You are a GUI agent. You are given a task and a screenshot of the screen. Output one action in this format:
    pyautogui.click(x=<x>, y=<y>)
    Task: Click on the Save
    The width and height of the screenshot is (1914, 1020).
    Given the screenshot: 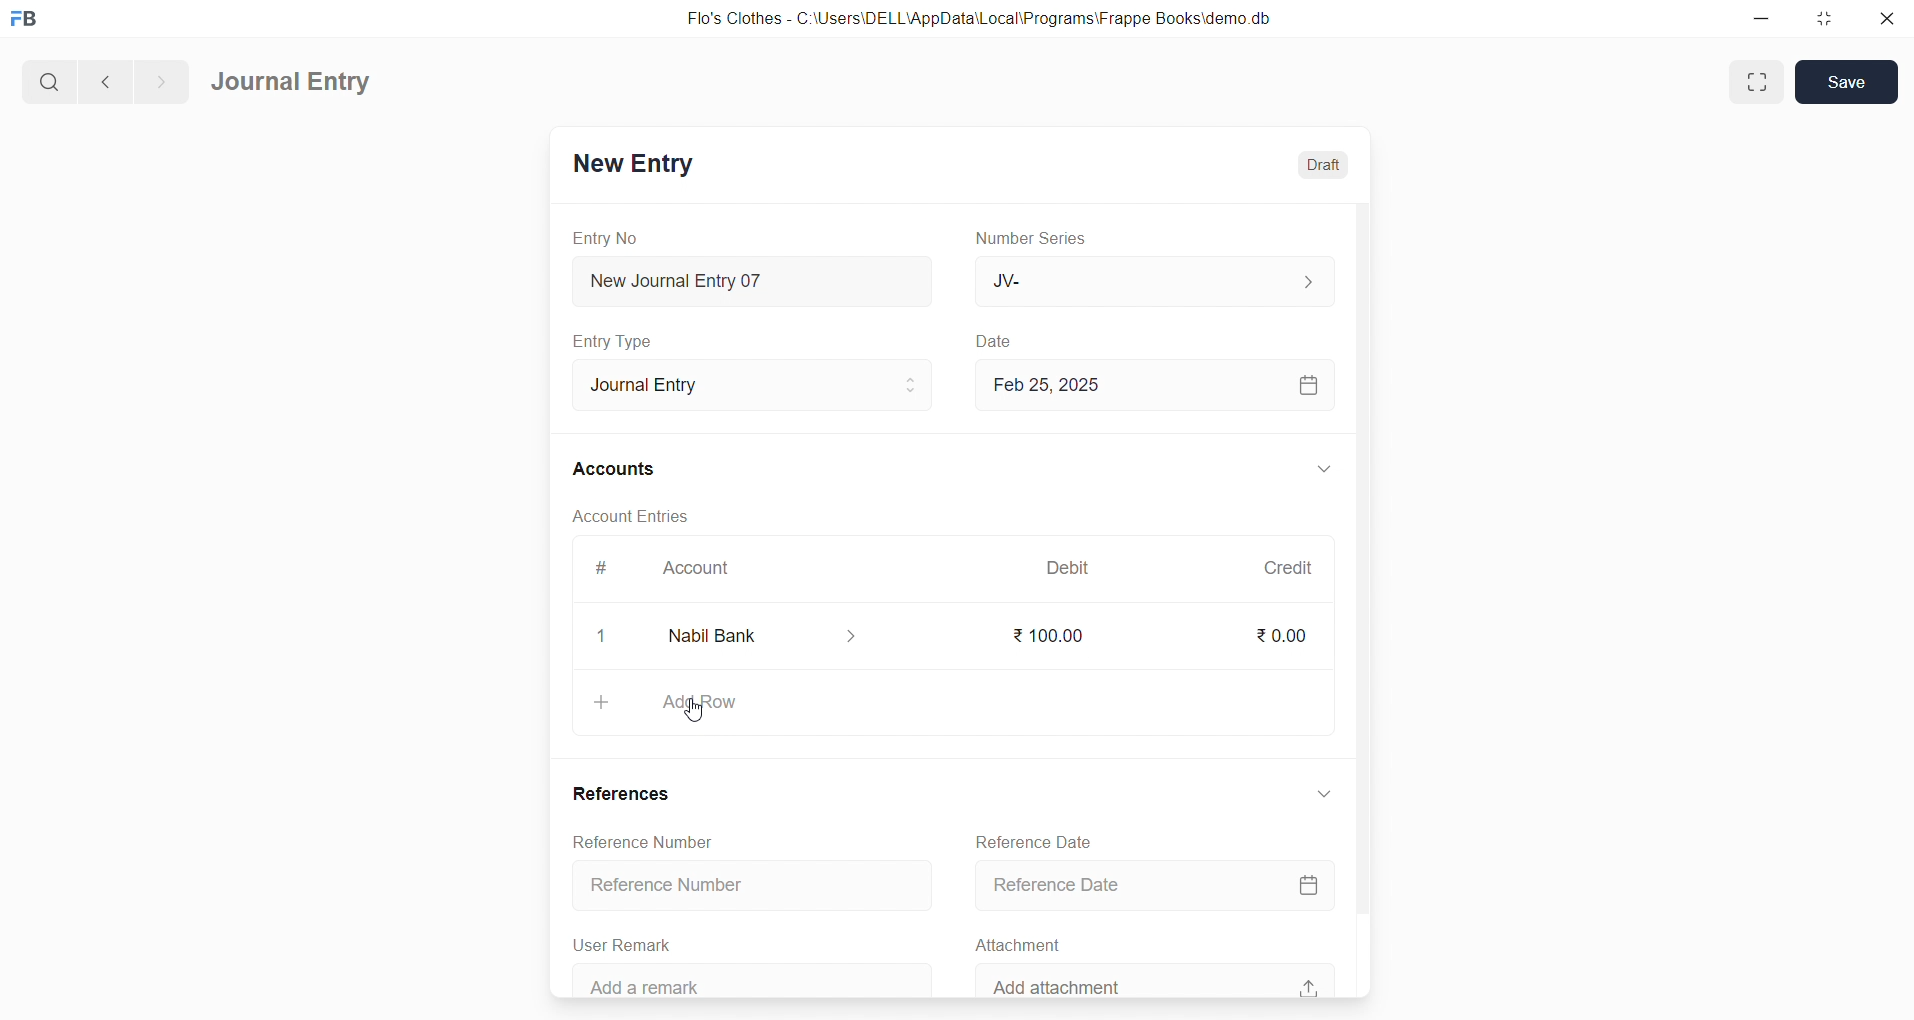 What is the action you would take?
    pyautogui.click(x=1847, y=82)
    